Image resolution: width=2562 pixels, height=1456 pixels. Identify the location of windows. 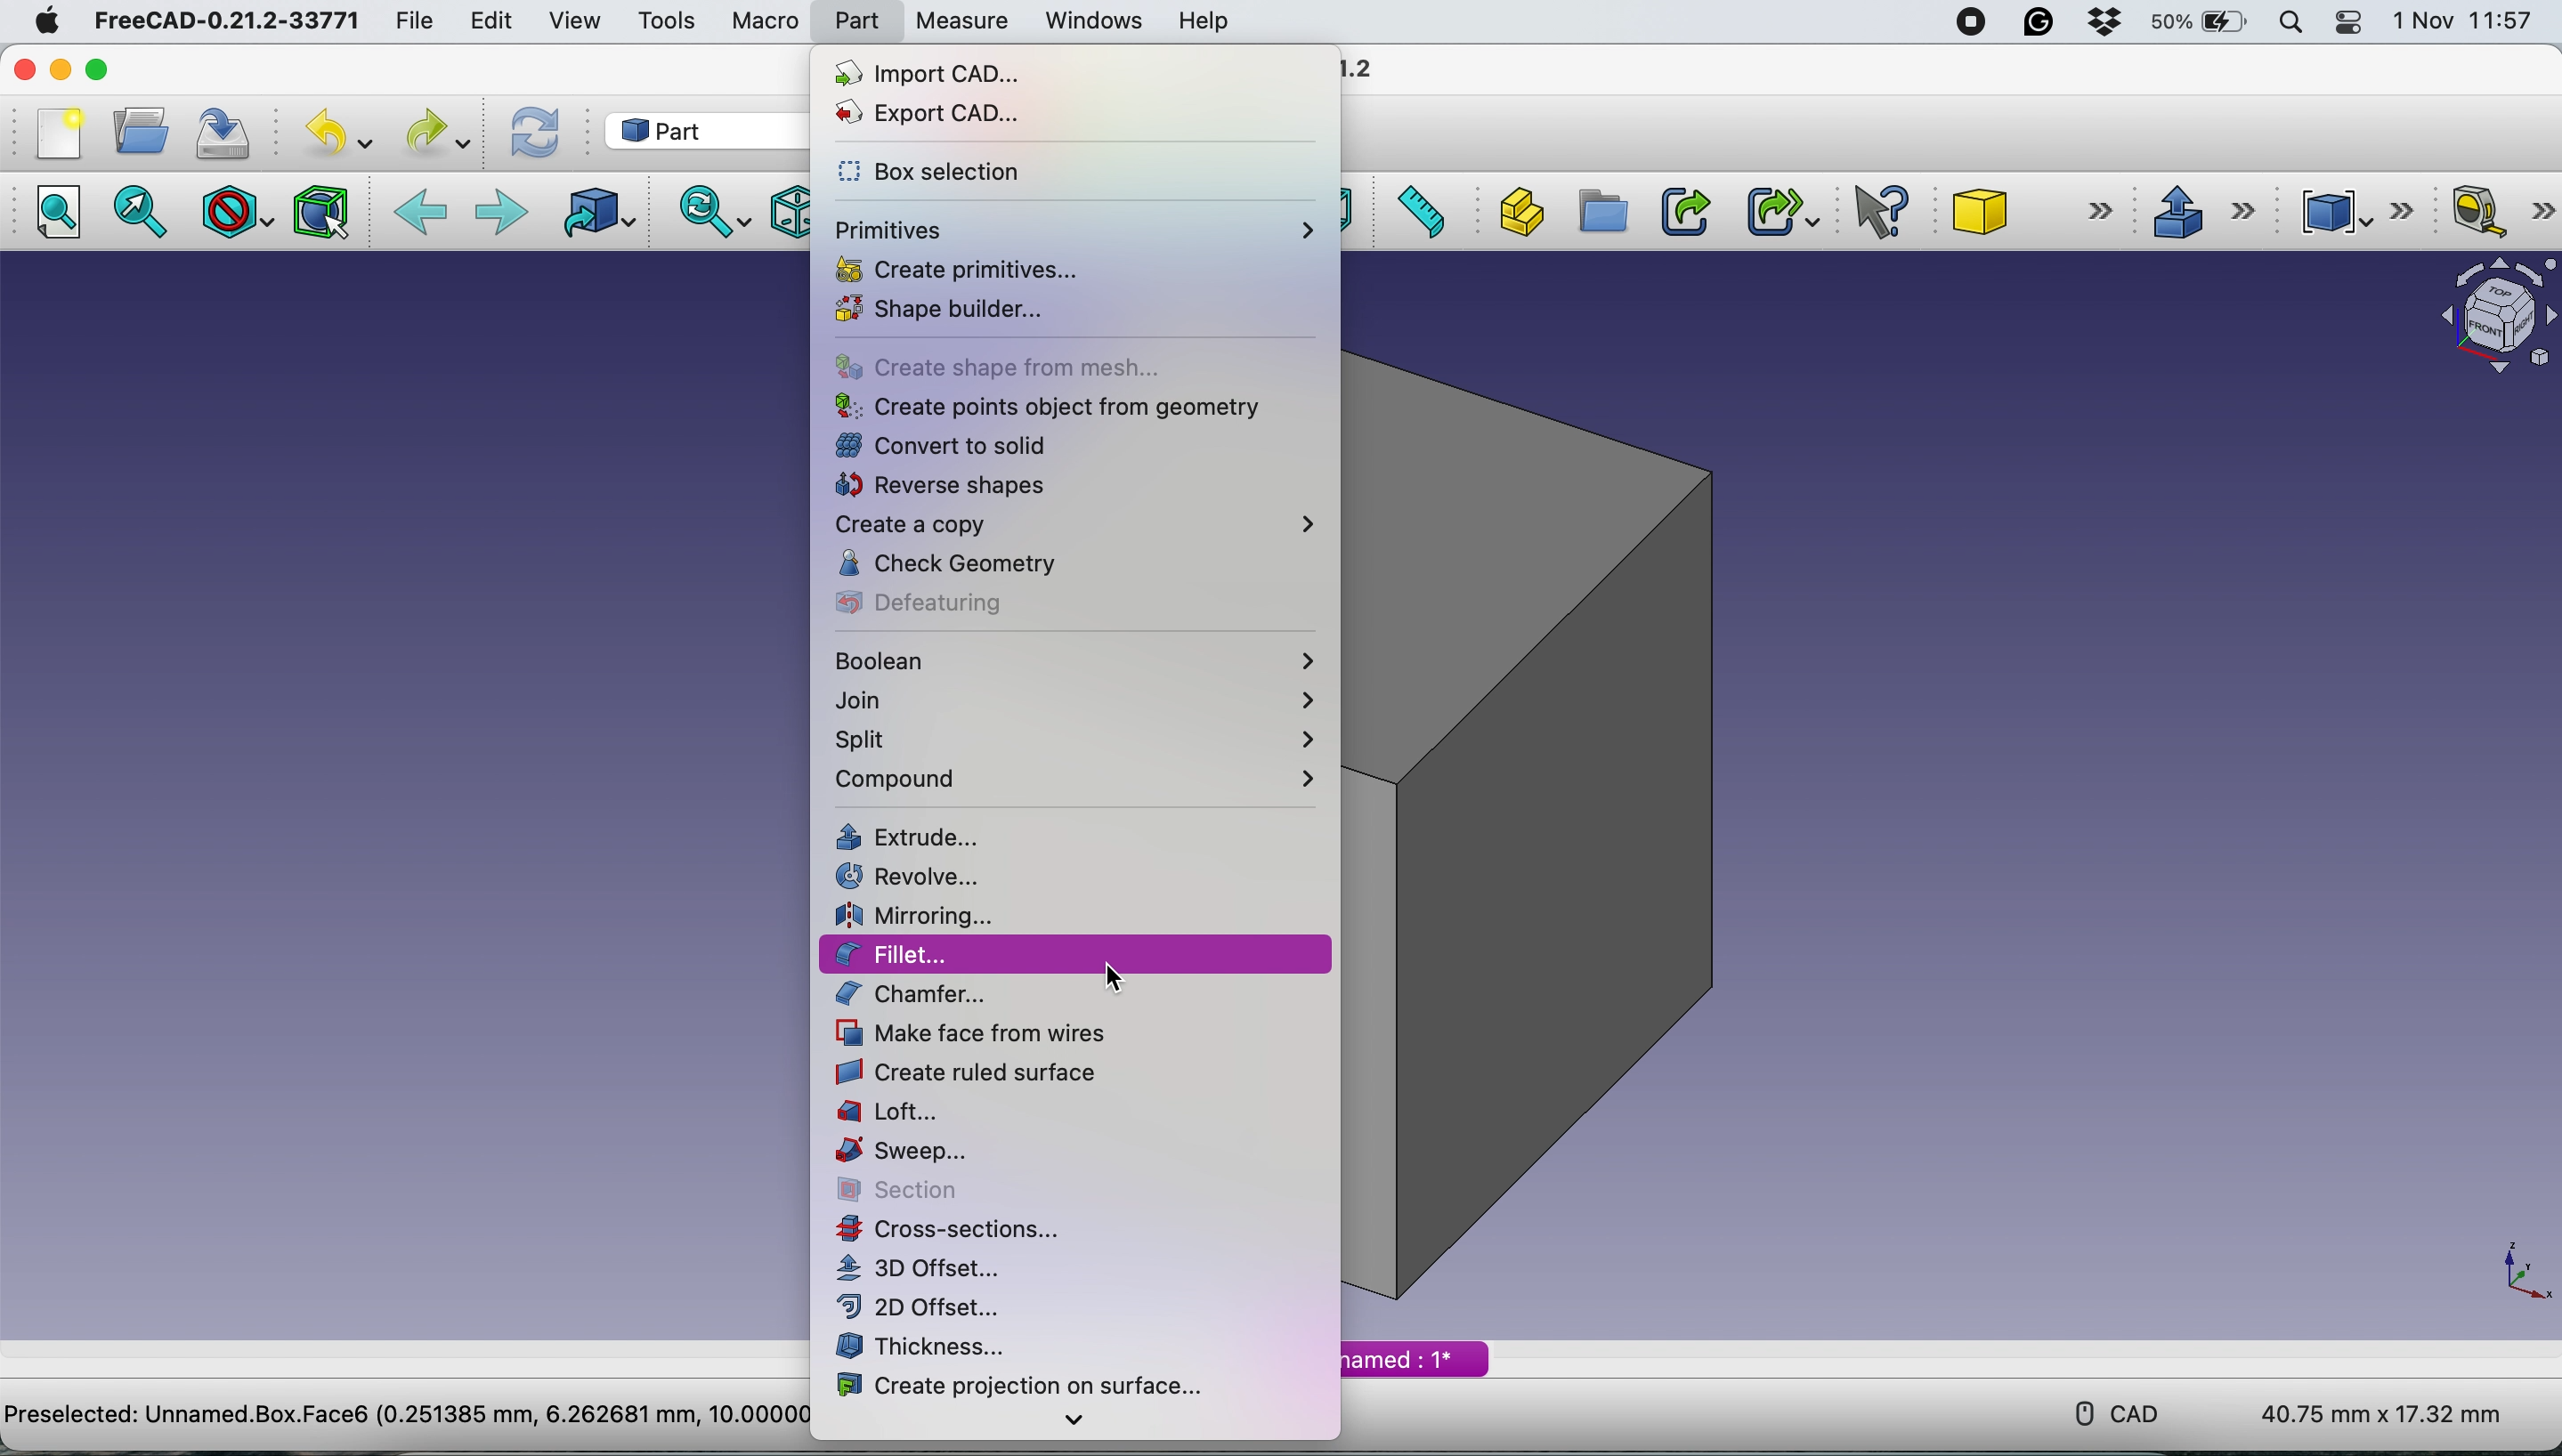
(1091, 20).